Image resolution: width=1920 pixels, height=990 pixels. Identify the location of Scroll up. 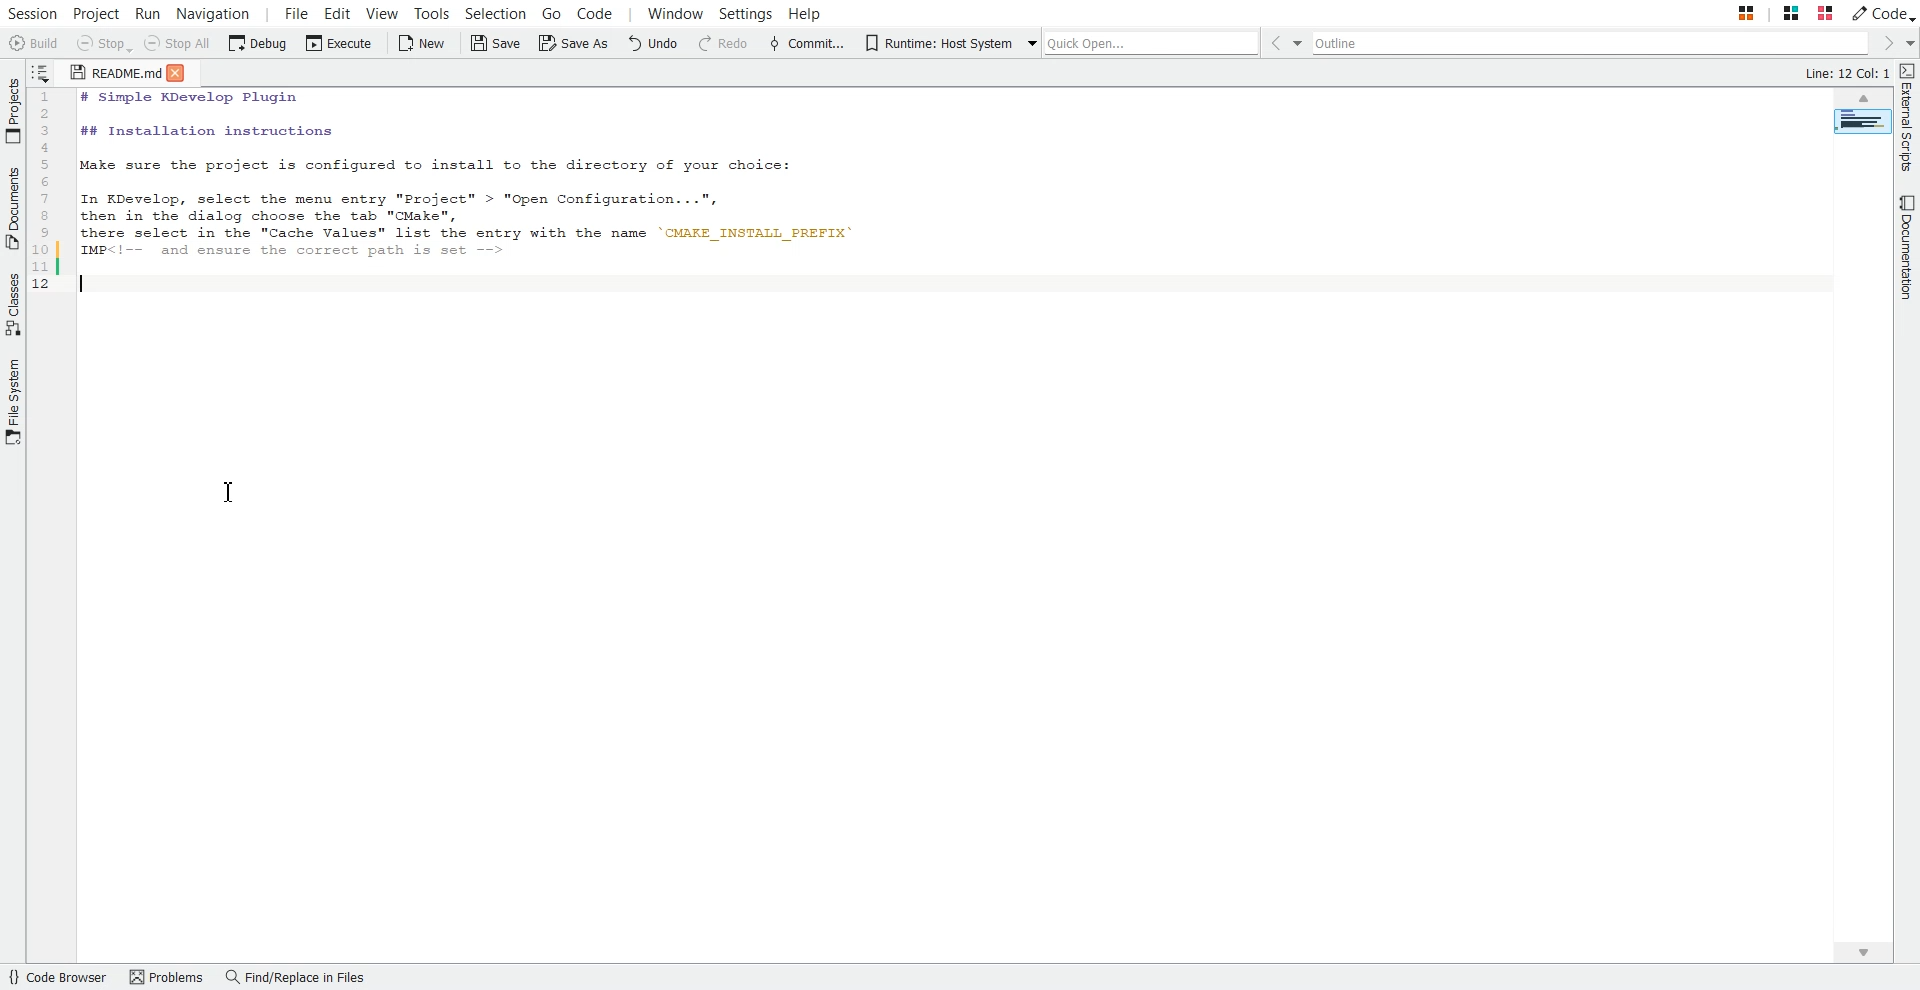
(1862, 97).